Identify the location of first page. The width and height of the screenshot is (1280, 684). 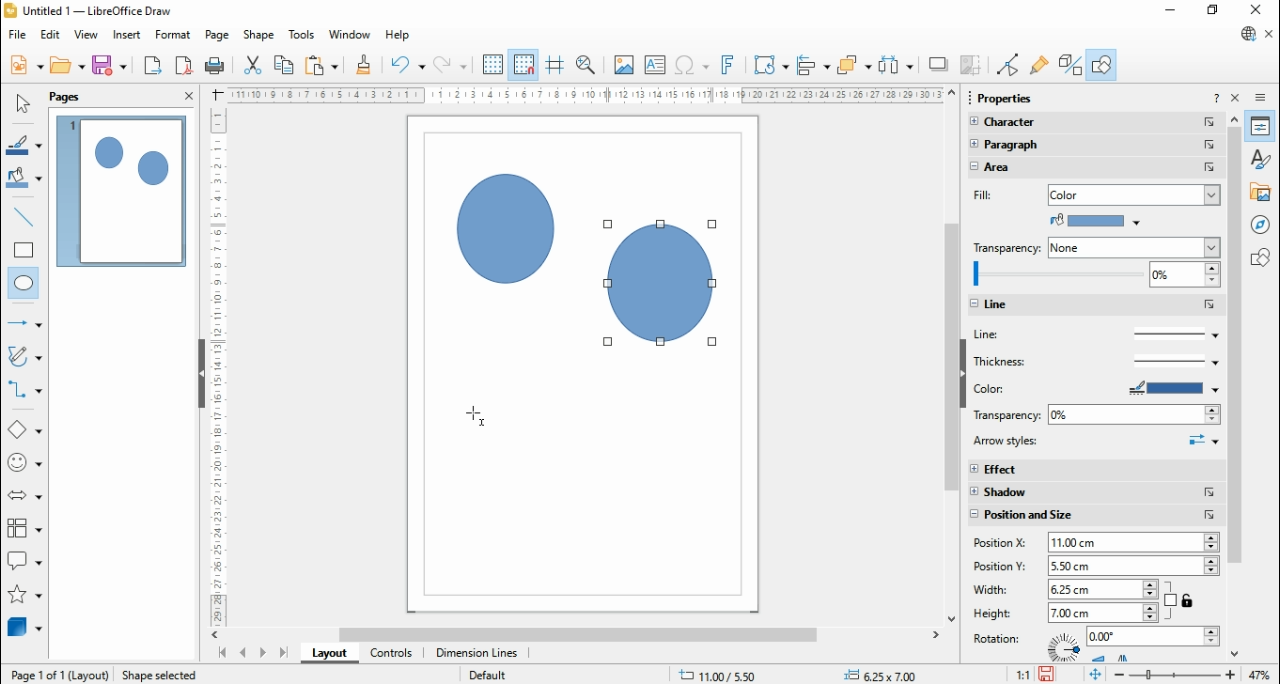
(221, 654).